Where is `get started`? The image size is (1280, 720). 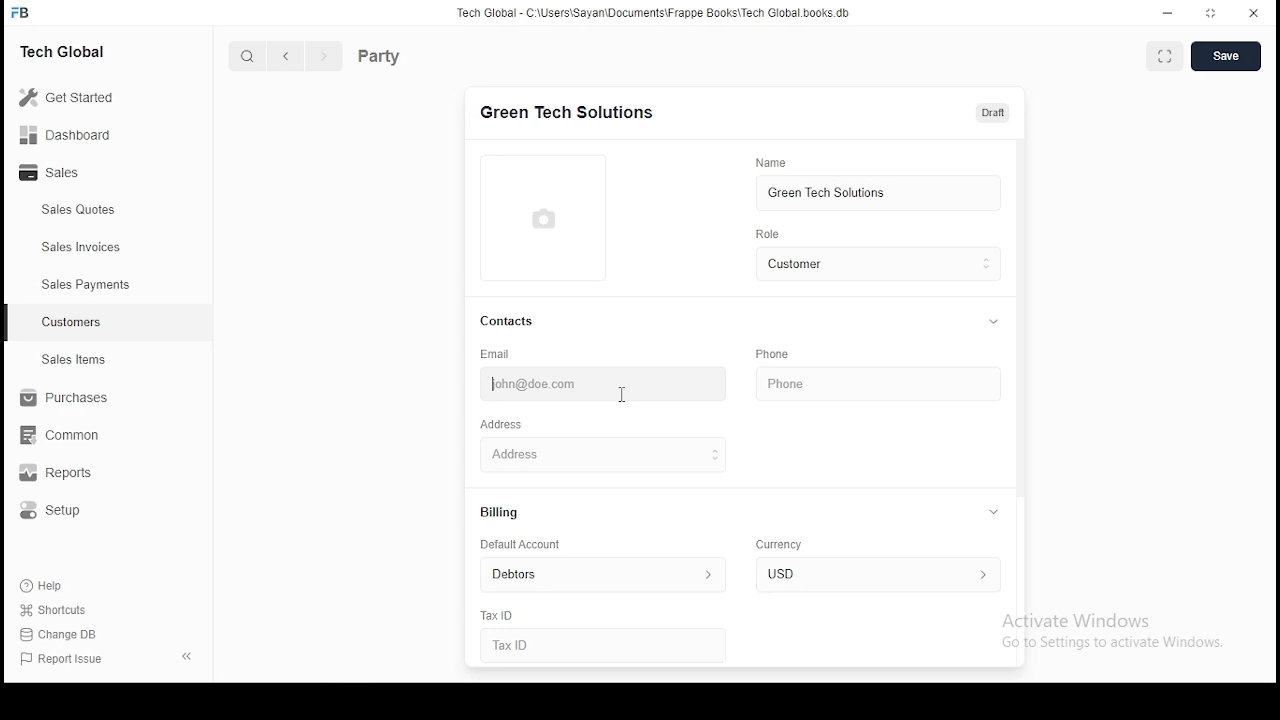
get started is located at coordinates (69, 97).